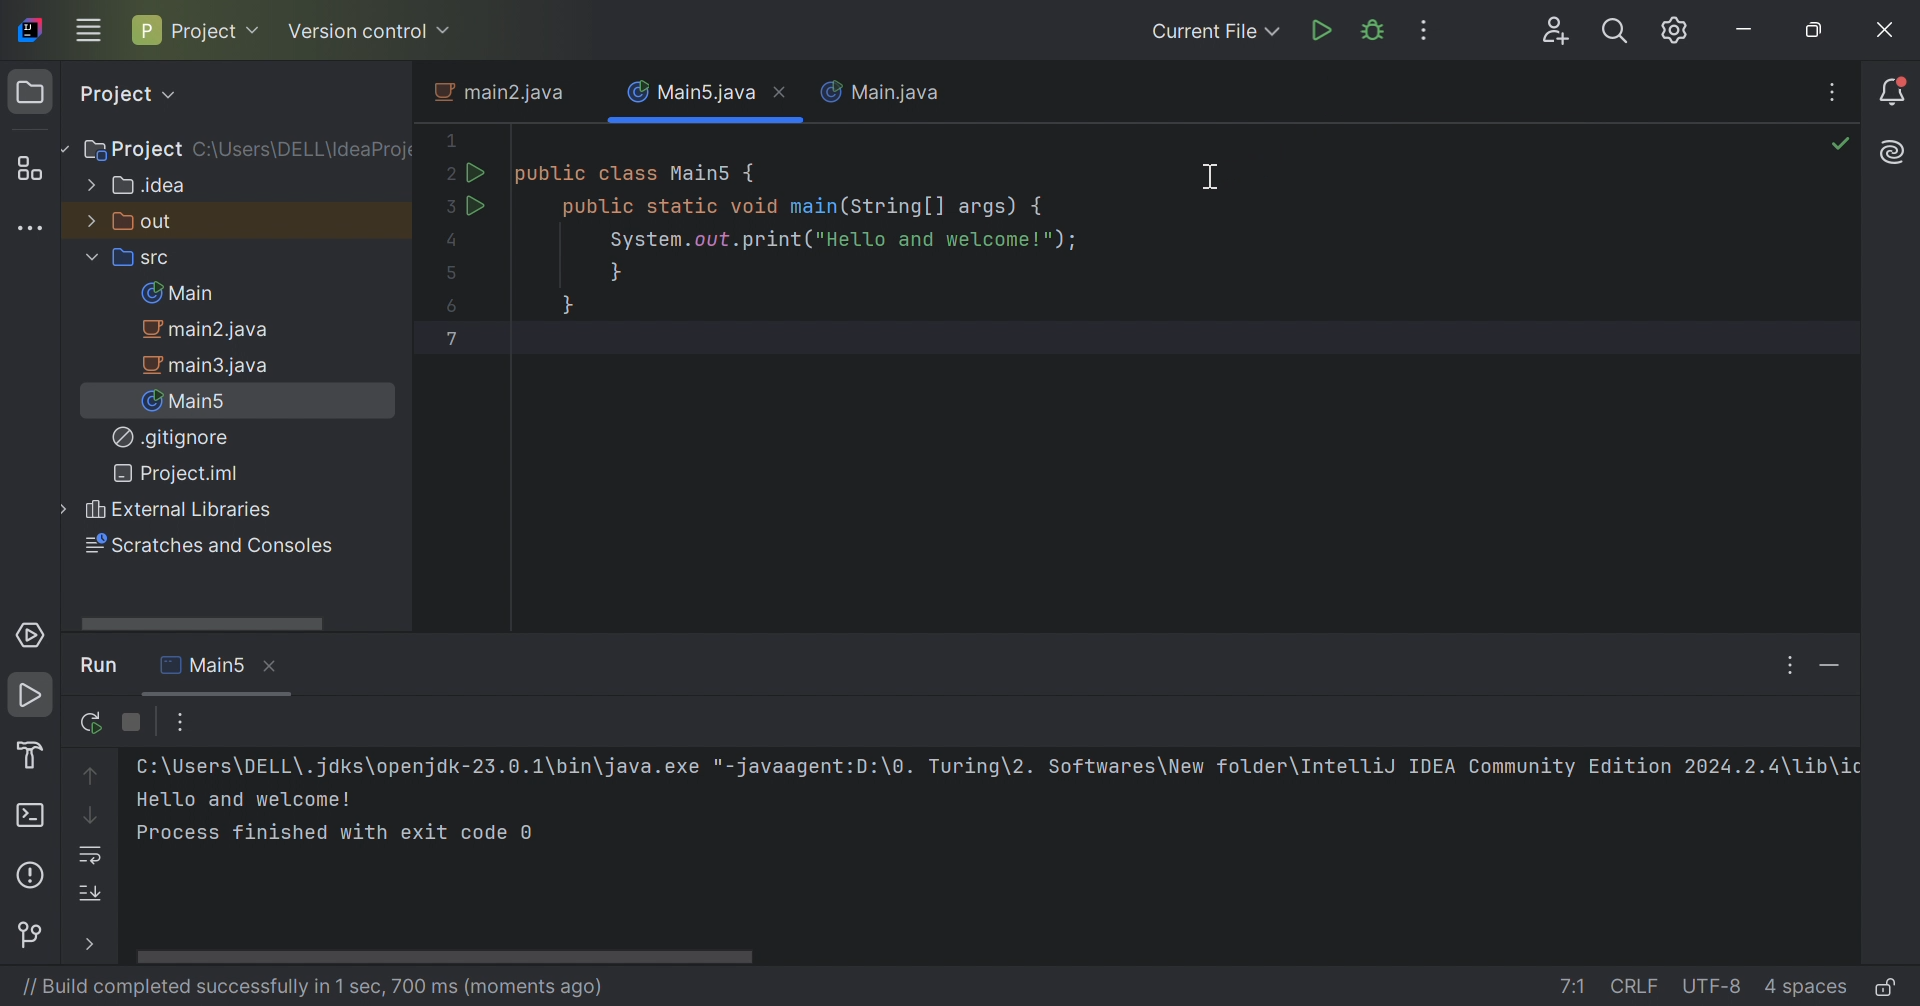  What do you see at coordinates (1319, 32) in the screenshot?
I see `Run` at bounding box center [1319, 32].